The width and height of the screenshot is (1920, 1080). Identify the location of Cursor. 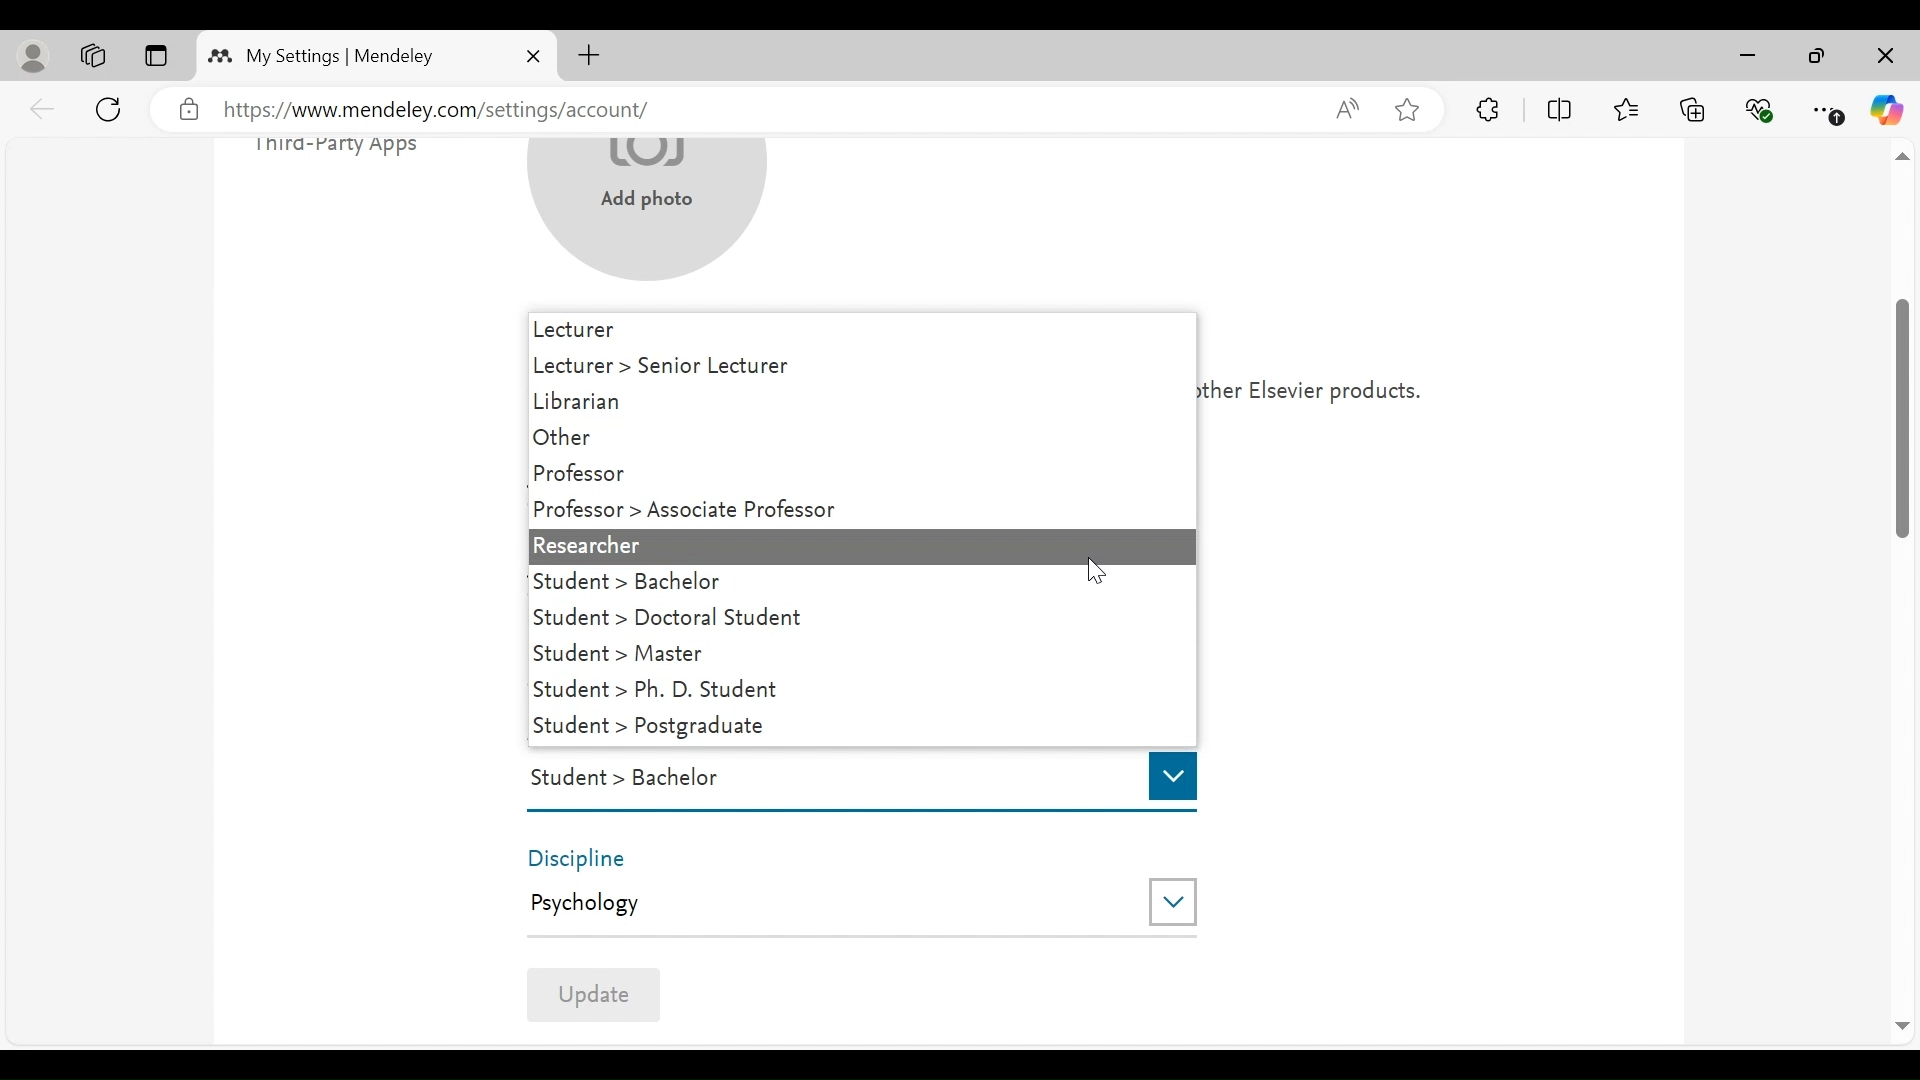
(1097, 571).